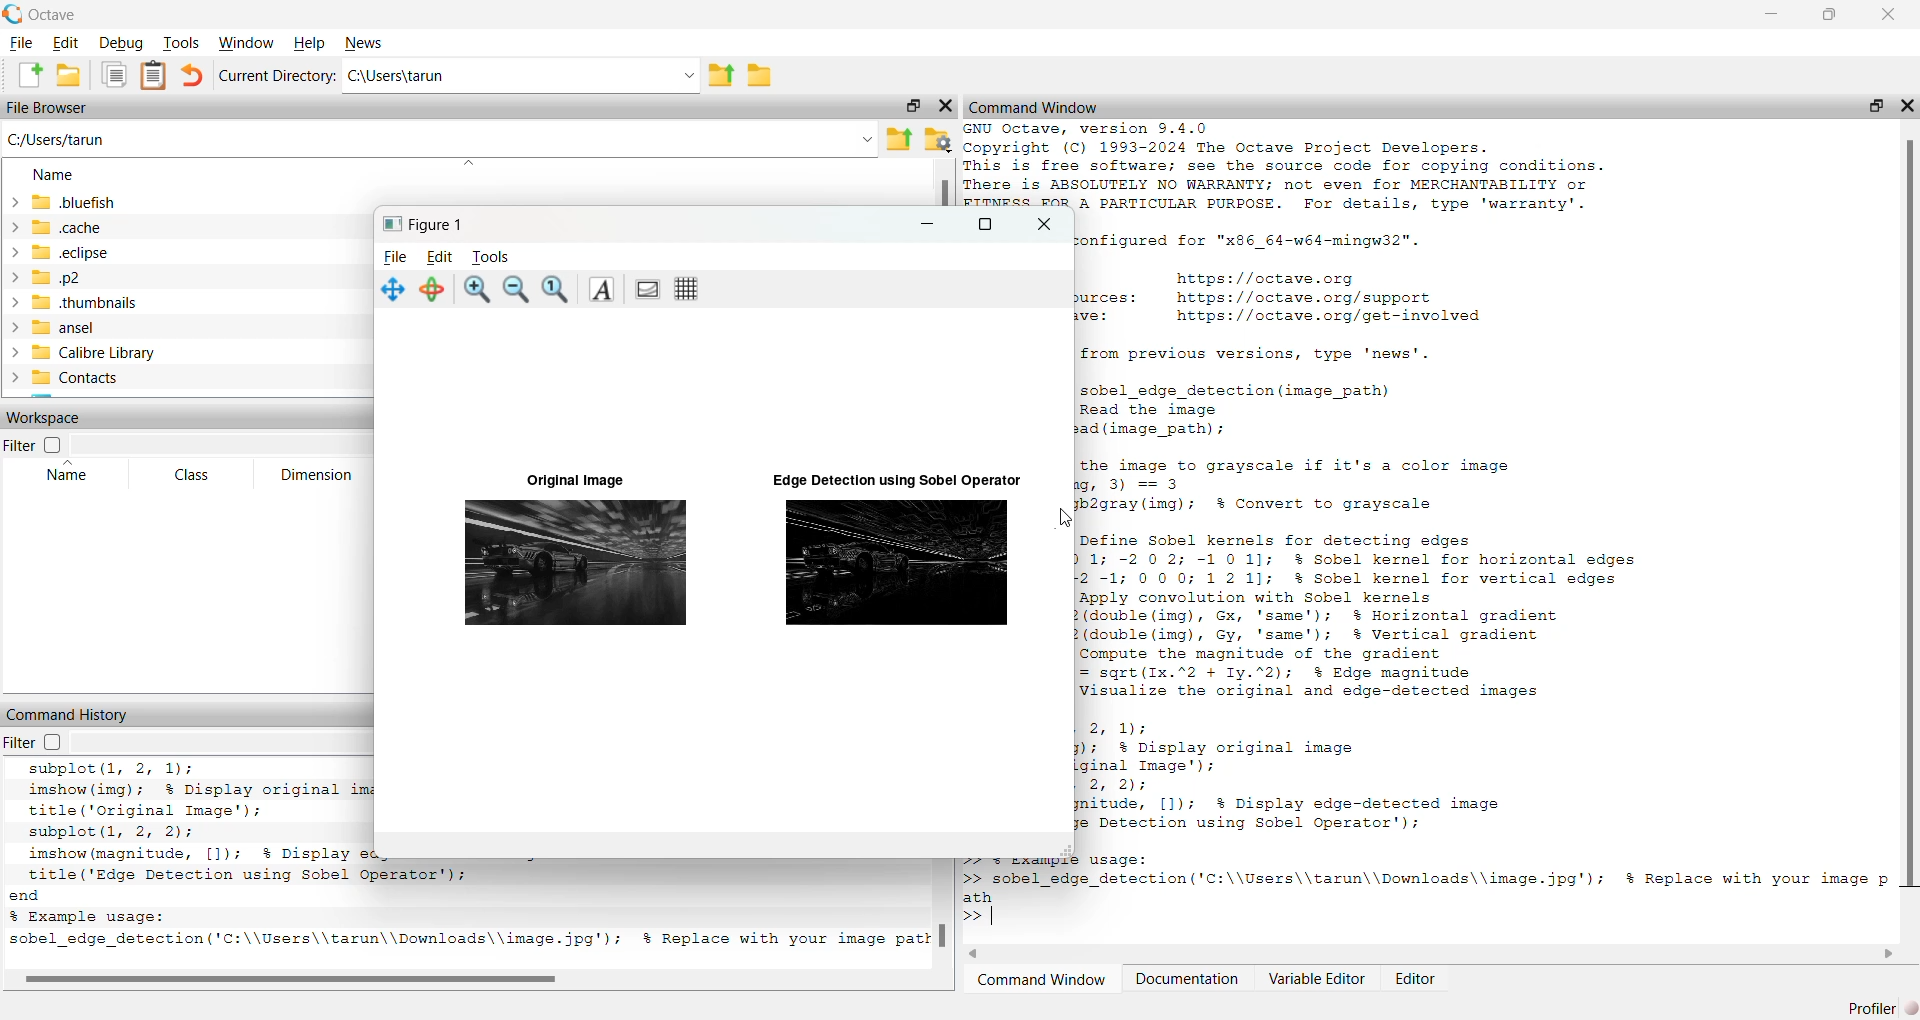 The width and height of the screenshot is (1920, 1020). I want to click on Workspace, so click(45, 416).